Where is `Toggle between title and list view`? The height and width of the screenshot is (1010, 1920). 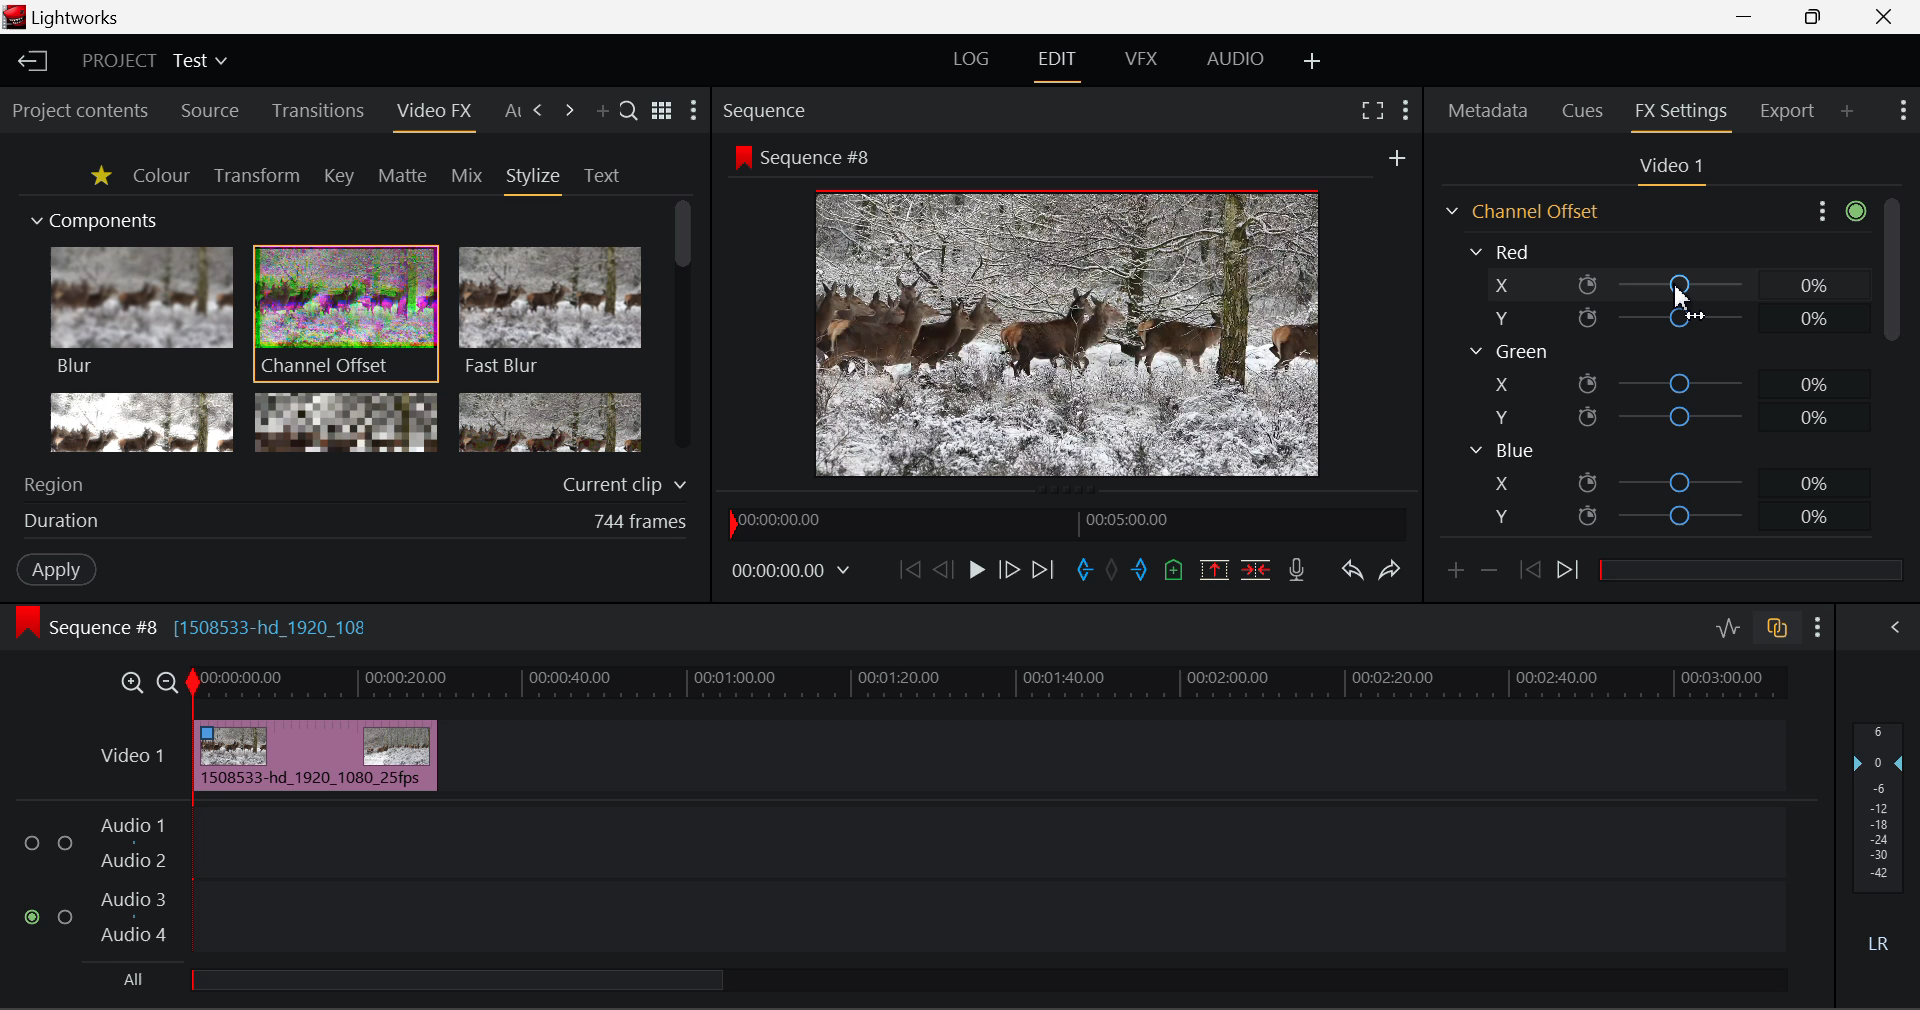
Toggle between title and list view is located at coordinates (661, 107).